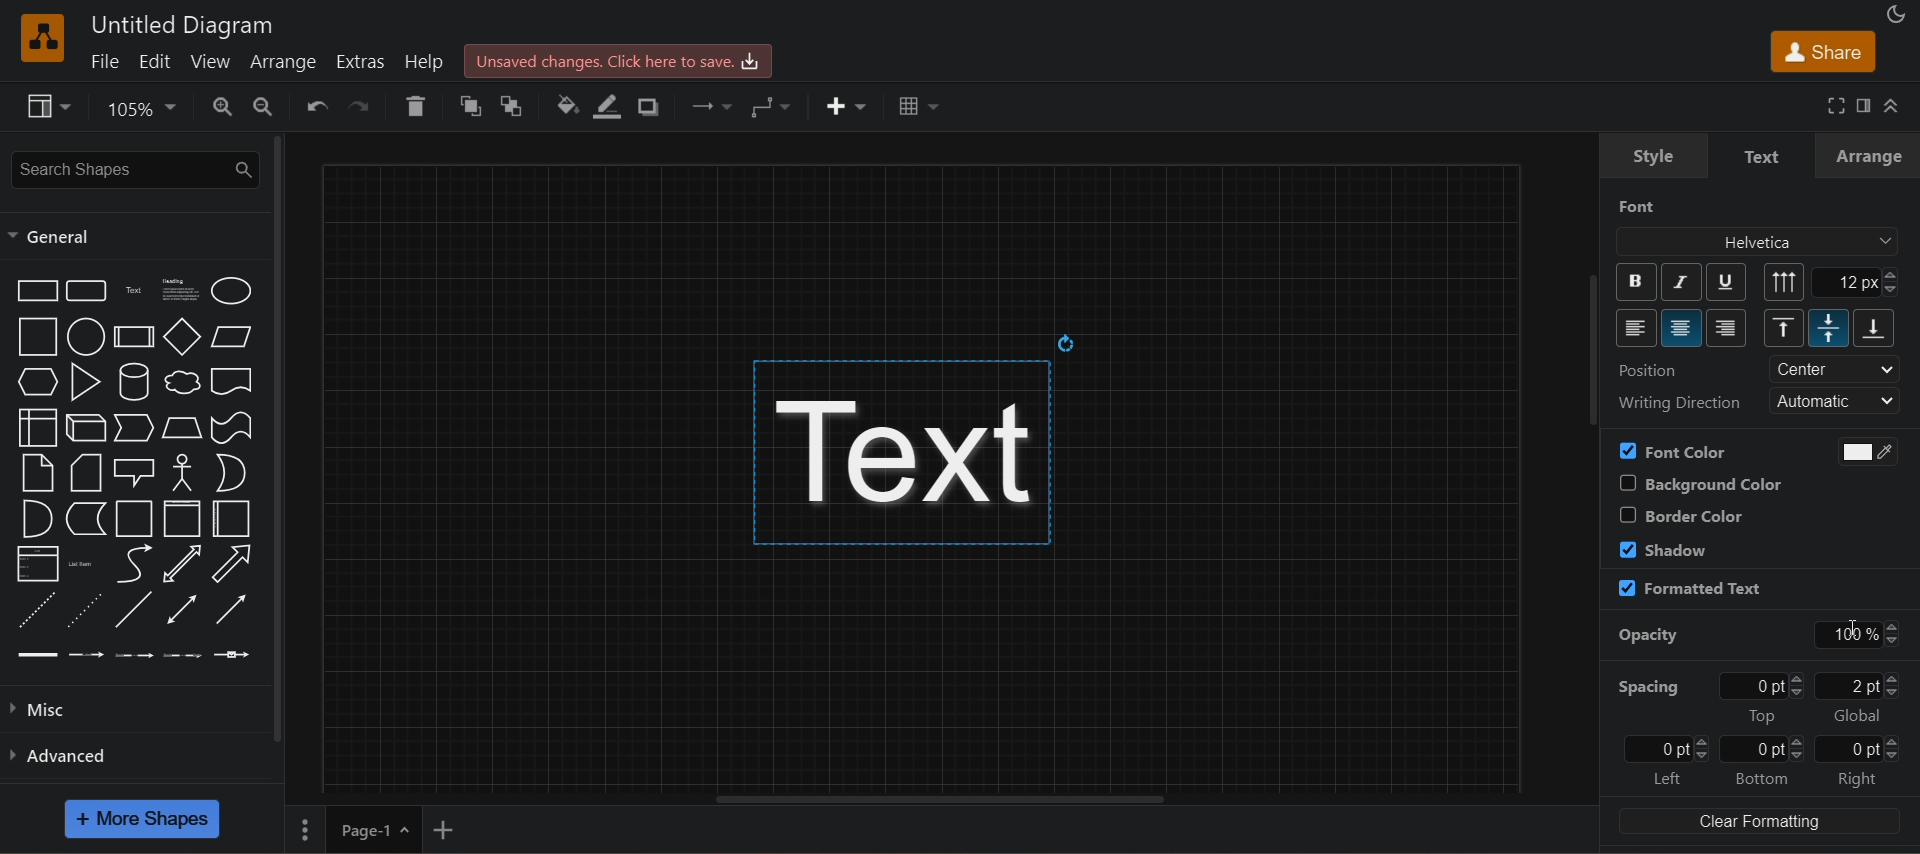  I want to click on logo, so click(44, 38).